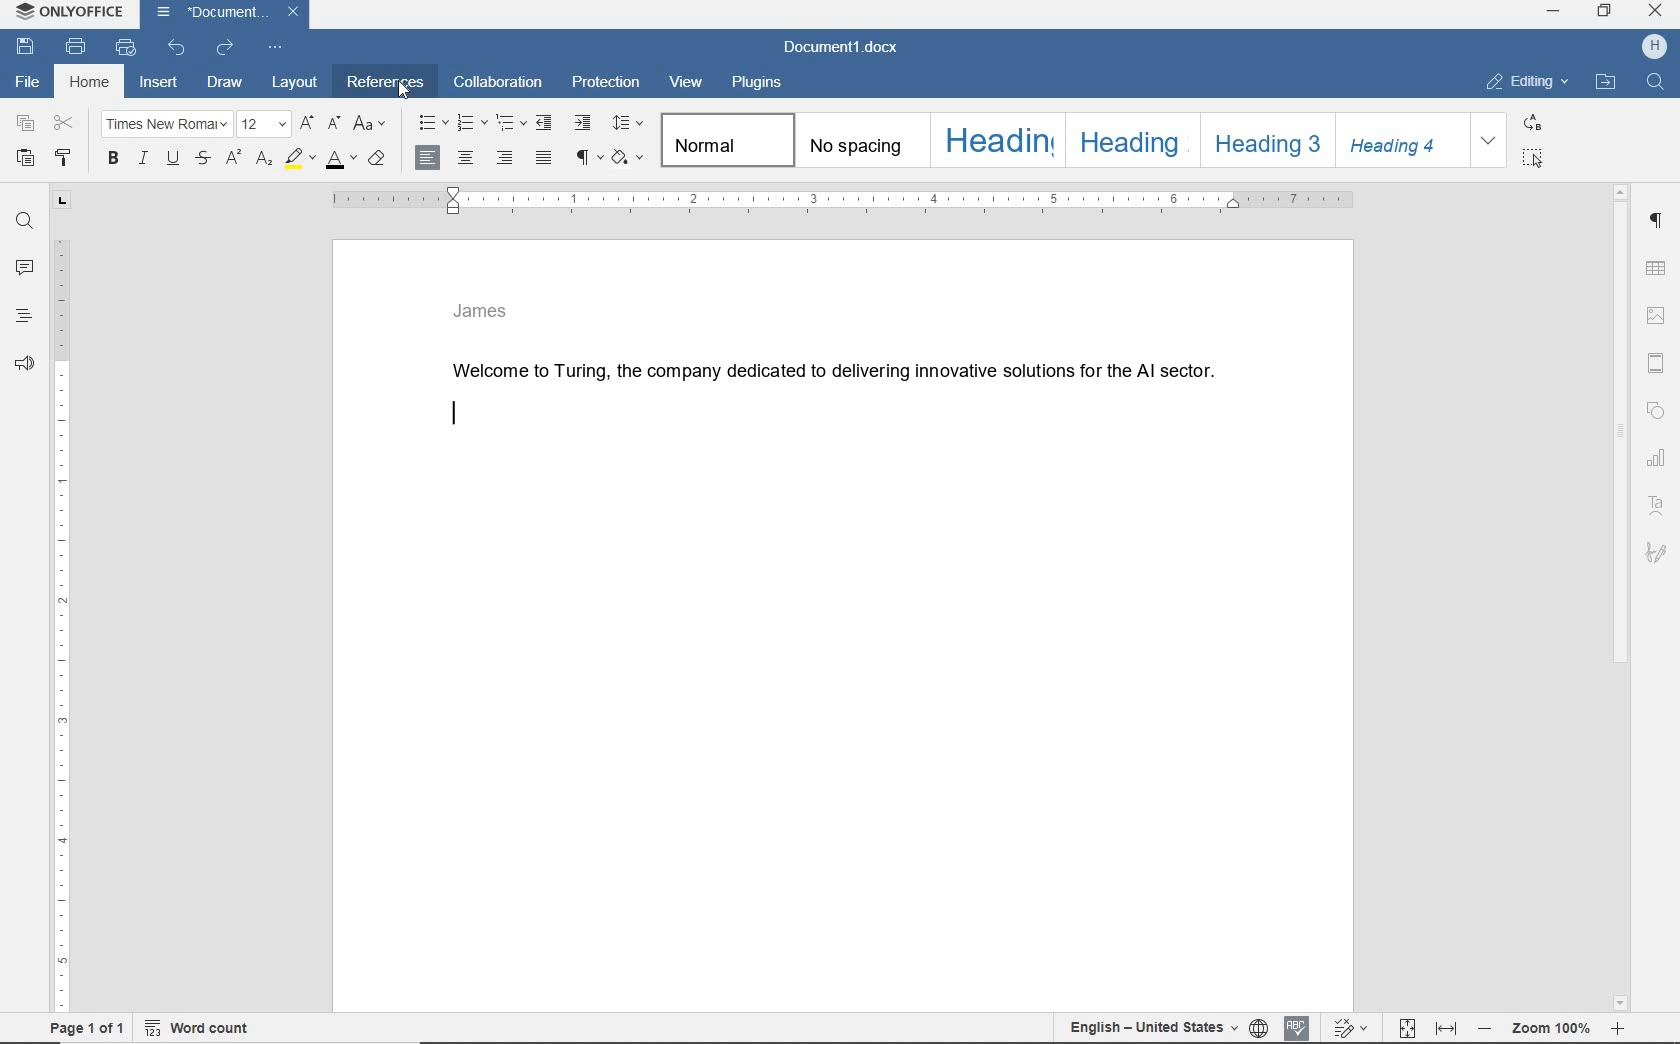 The image size is (1680, 1044). What do you see at coordinates (1352, 1028) in the screenshot?
I see `track changes` at bounding box center [1352, 1028].